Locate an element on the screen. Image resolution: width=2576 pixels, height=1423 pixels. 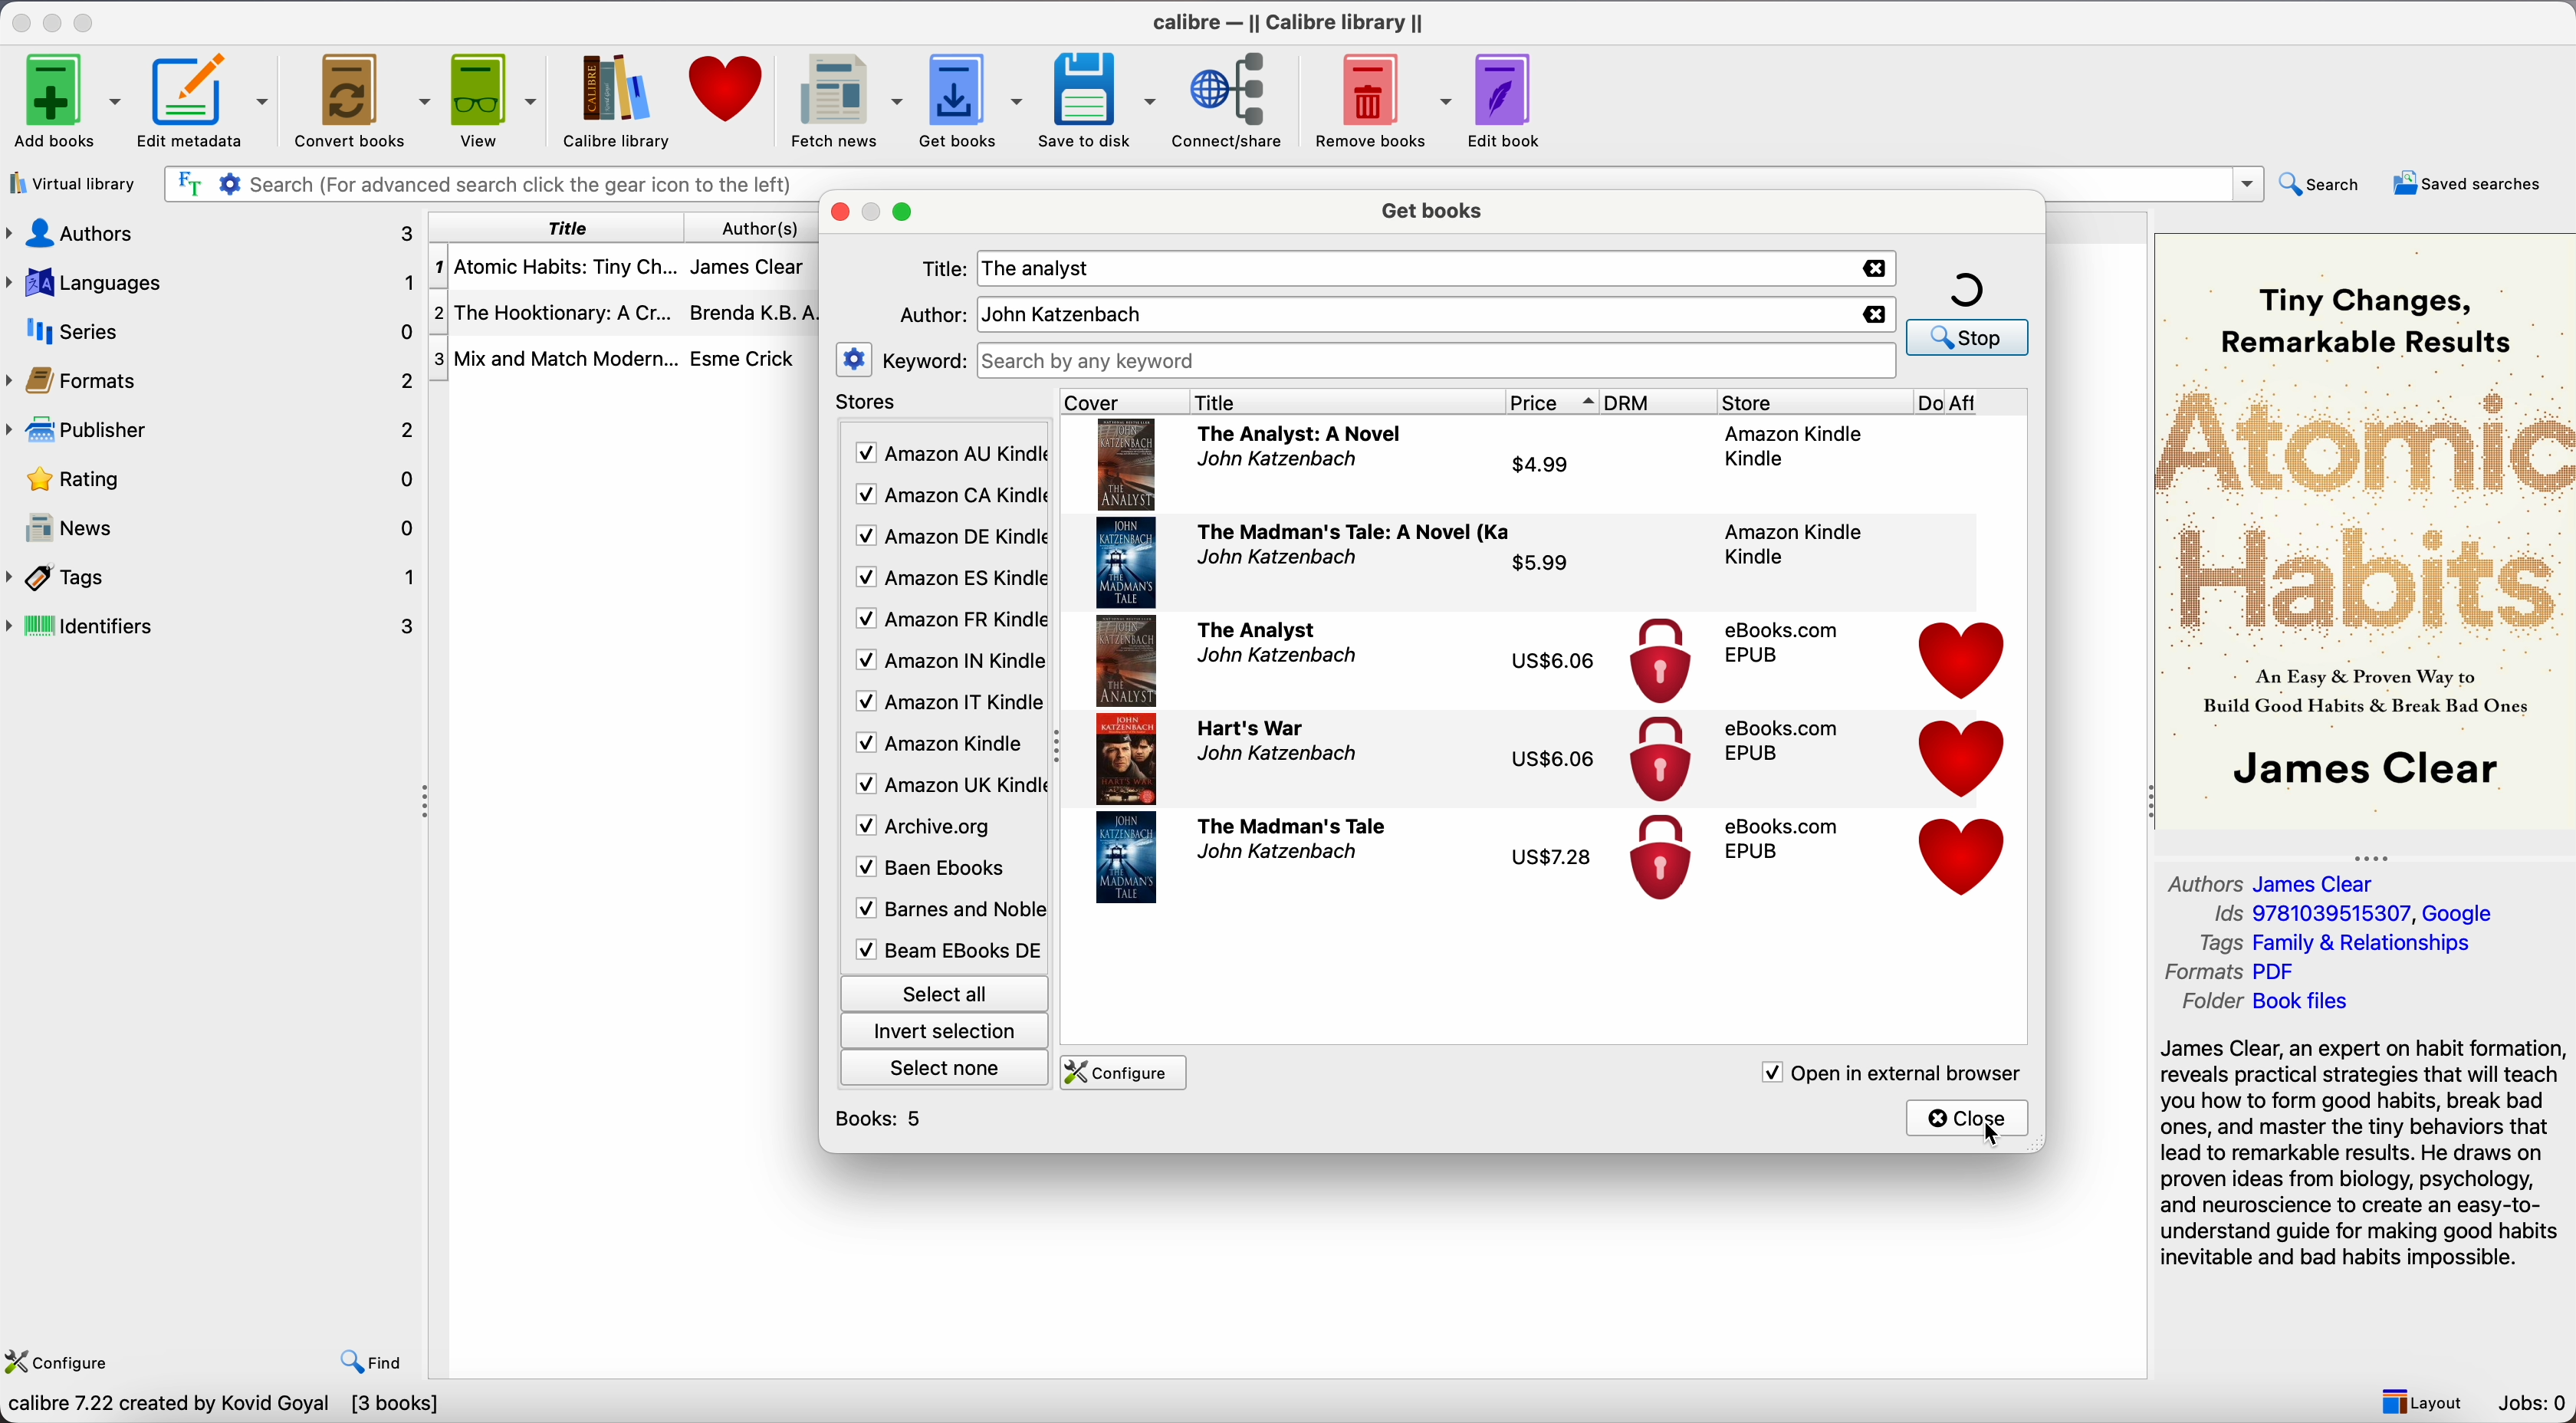
Esme Crick is located at coordinates (742, 358).